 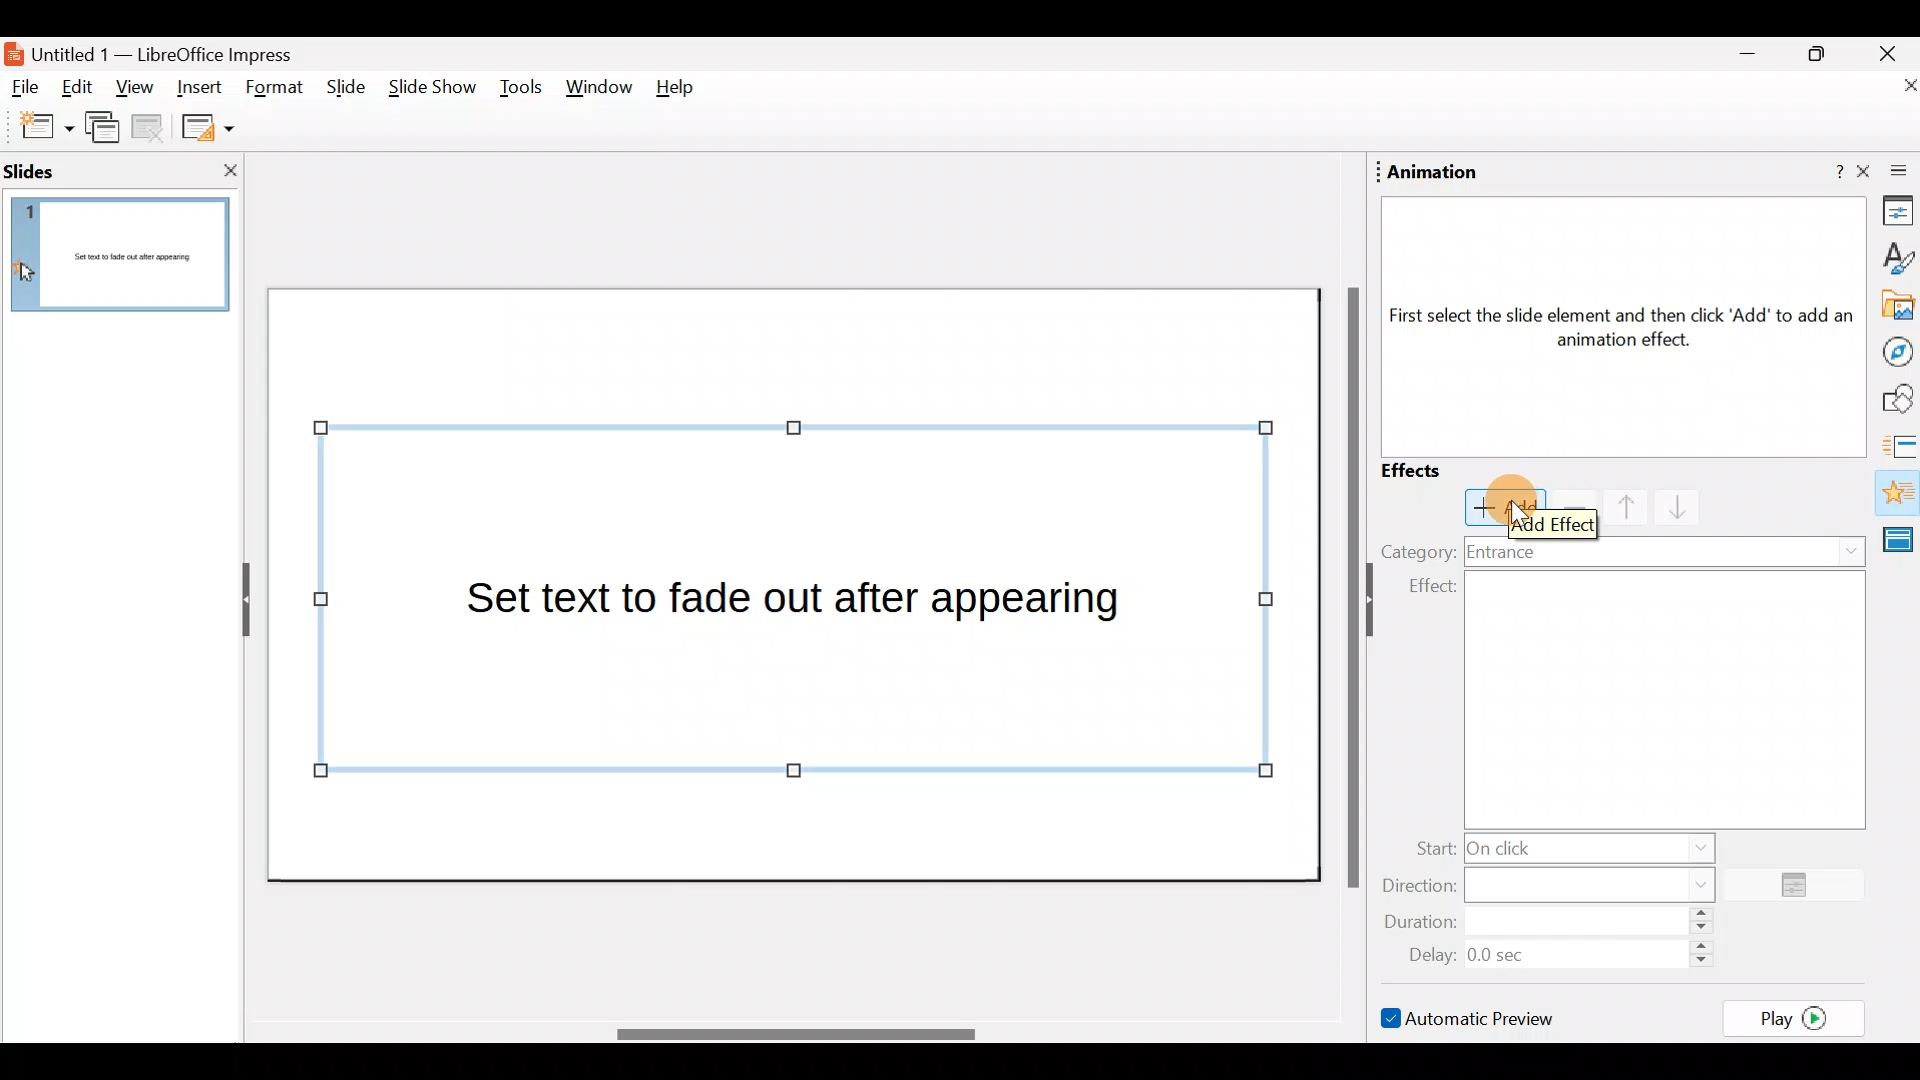 I want to click on Scroll bar, so click(x=1349, y=586).